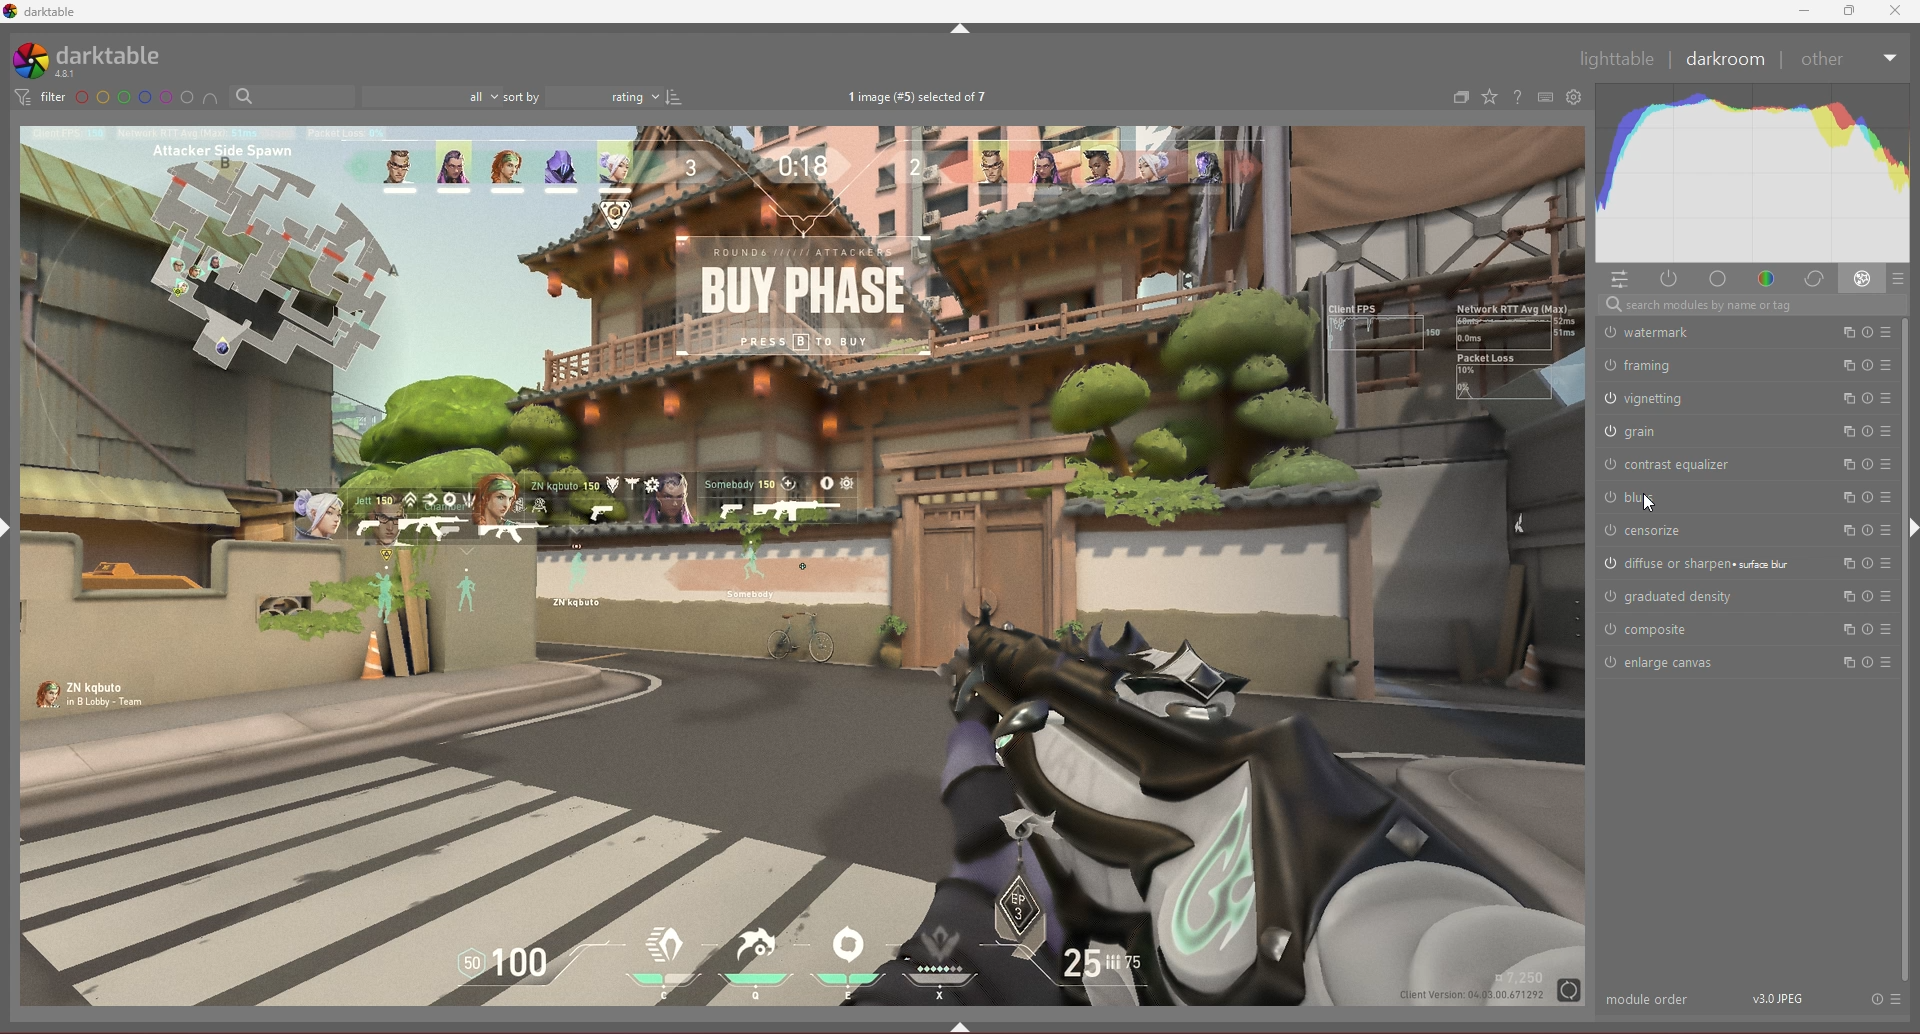 The image size is (1920, 1034). Describe the element at coordinates (1898, 998) in the screenshot. I see `presets` at that location.